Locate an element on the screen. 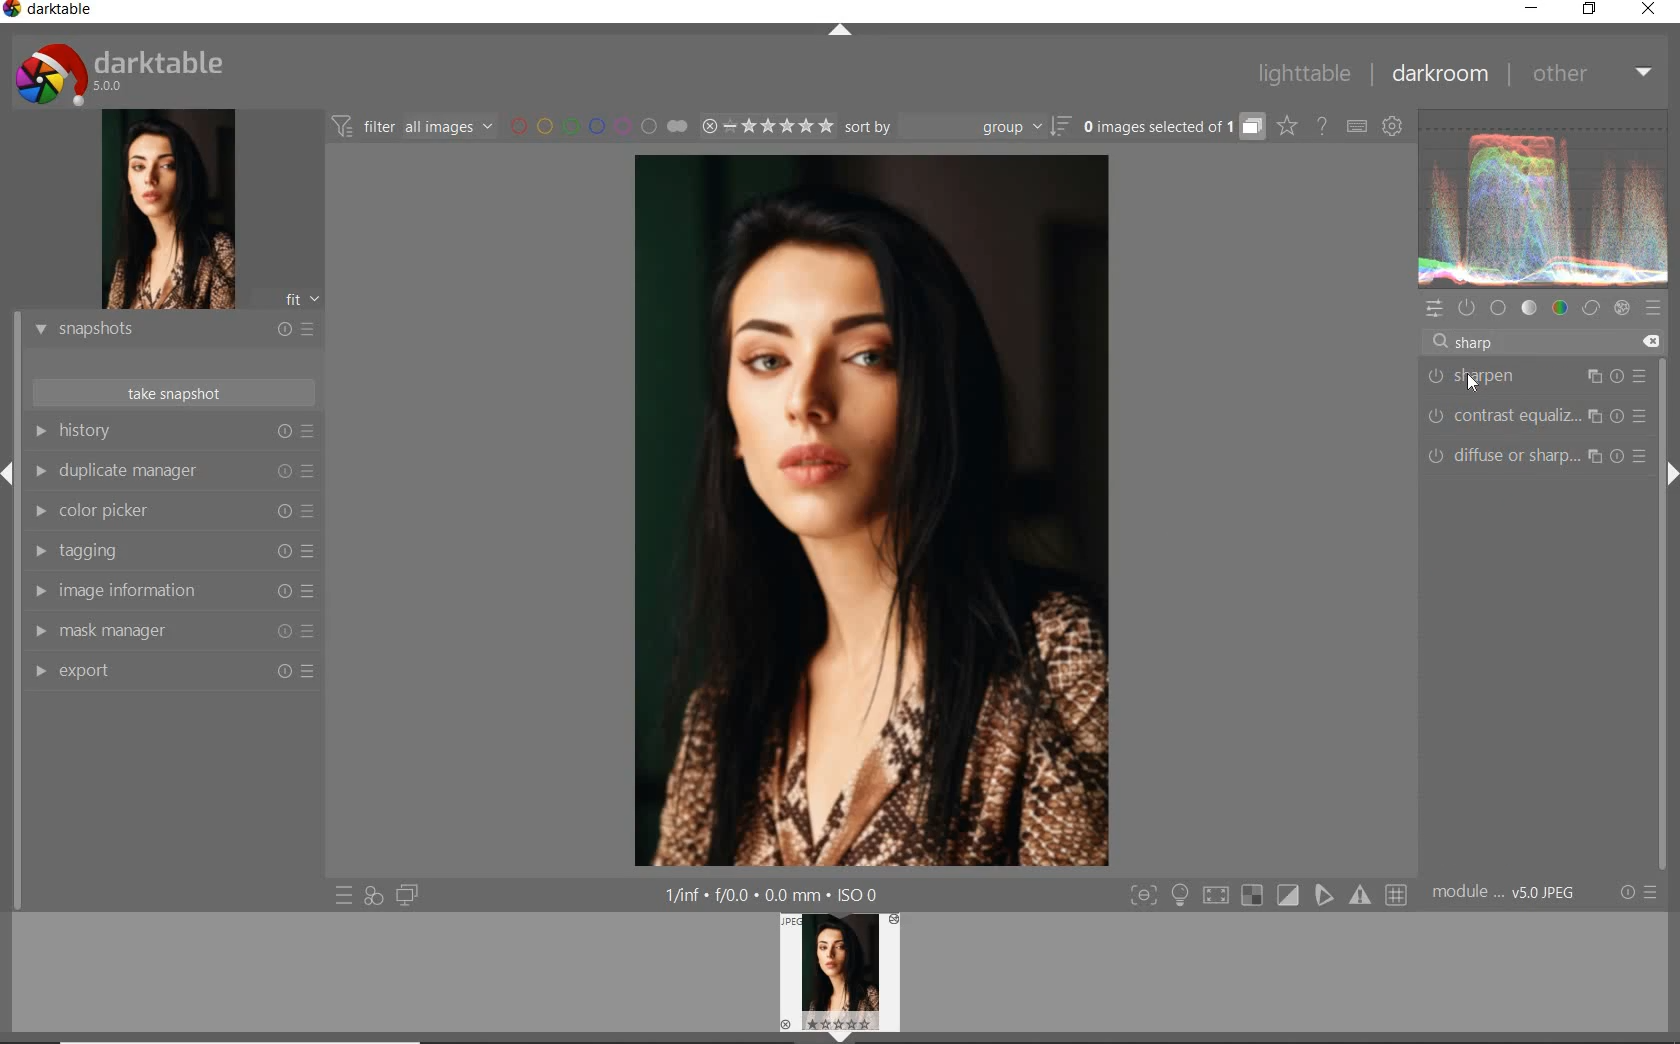 The width and height of the screenshot is (1680, 1044). color is located at coordinates (1561, 309).